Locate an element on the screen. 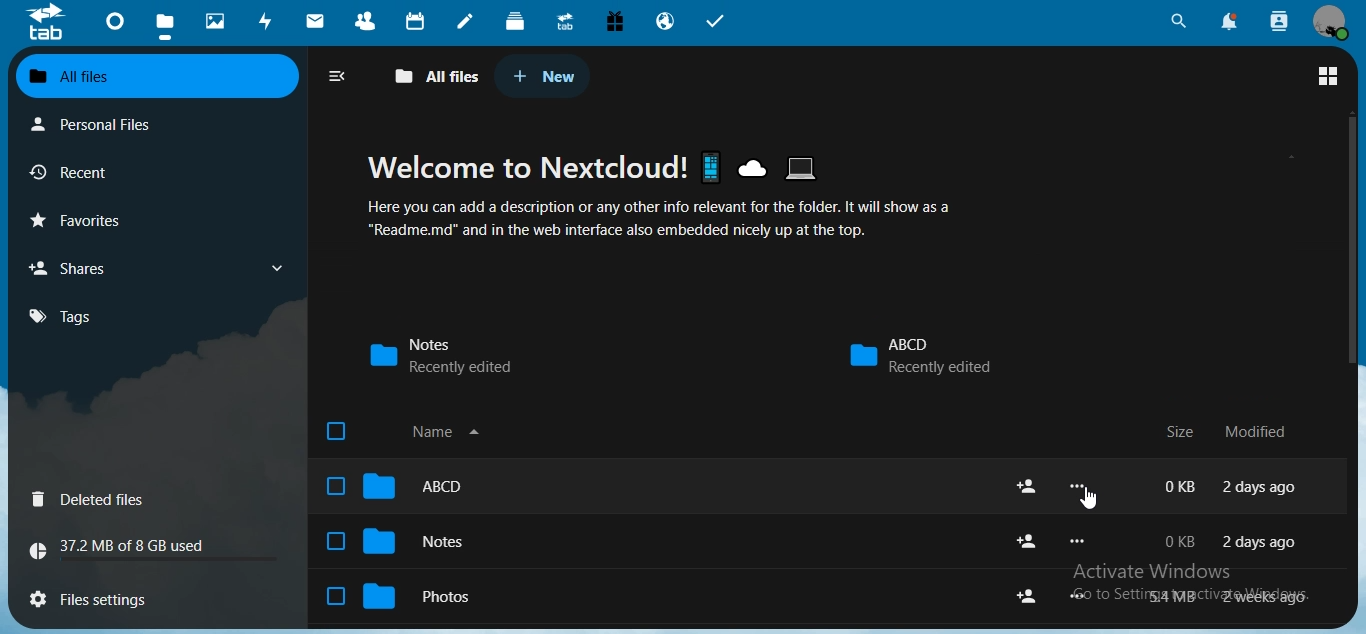 This screenshot has width=1366, height=634. free email is located at coordinates (615, 23).